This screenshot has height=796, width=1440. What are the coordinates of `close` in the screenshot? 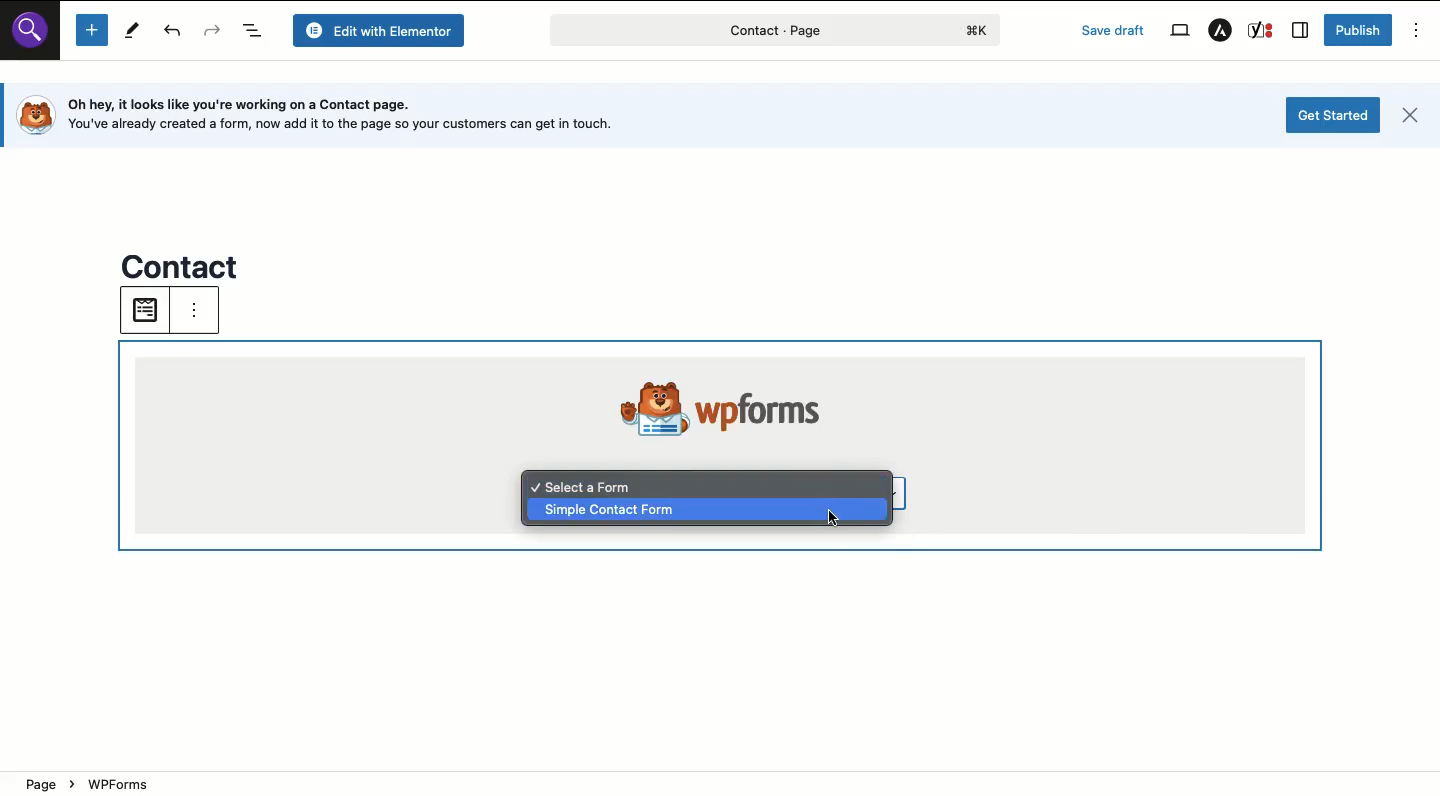 It's located at (1414, 115).